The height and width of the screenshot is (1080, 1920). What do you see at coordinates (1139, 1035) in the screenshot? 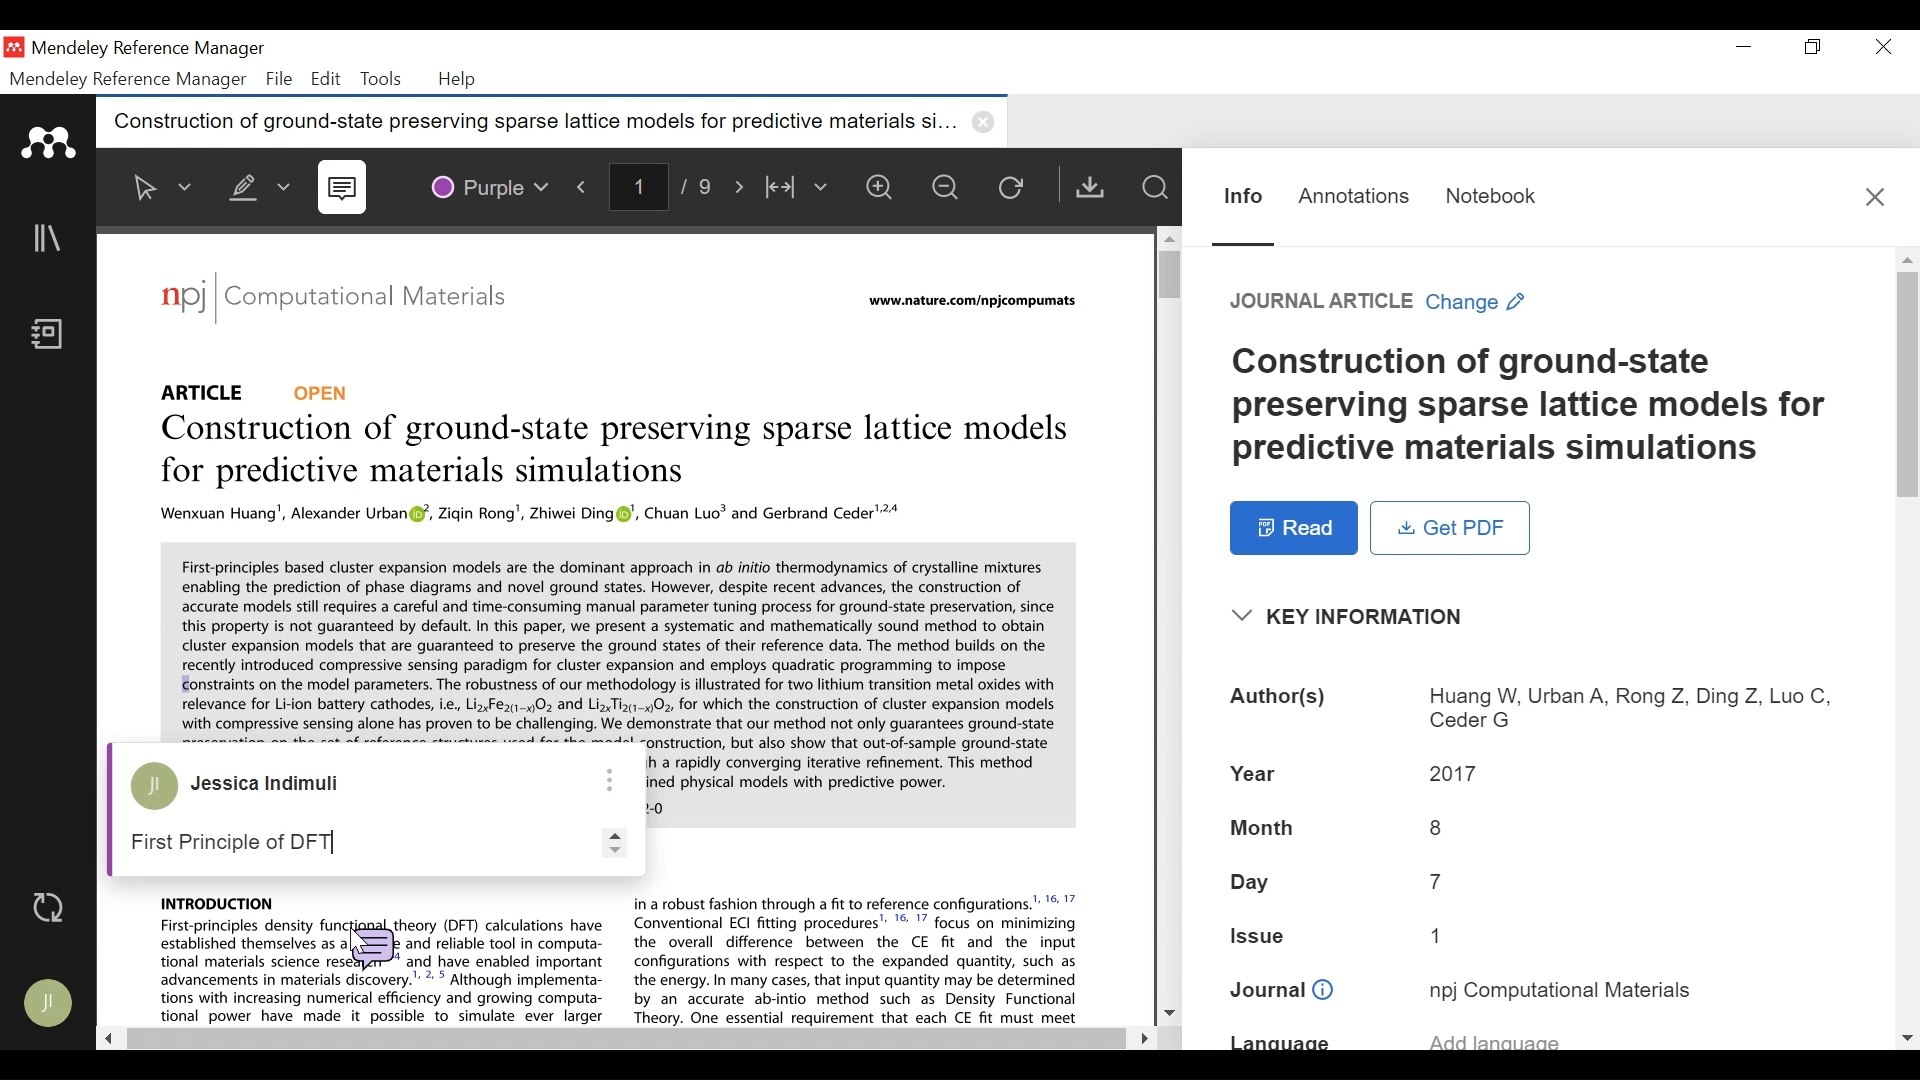
I see `Scroll Right` at bounding box center [1139, 1035].